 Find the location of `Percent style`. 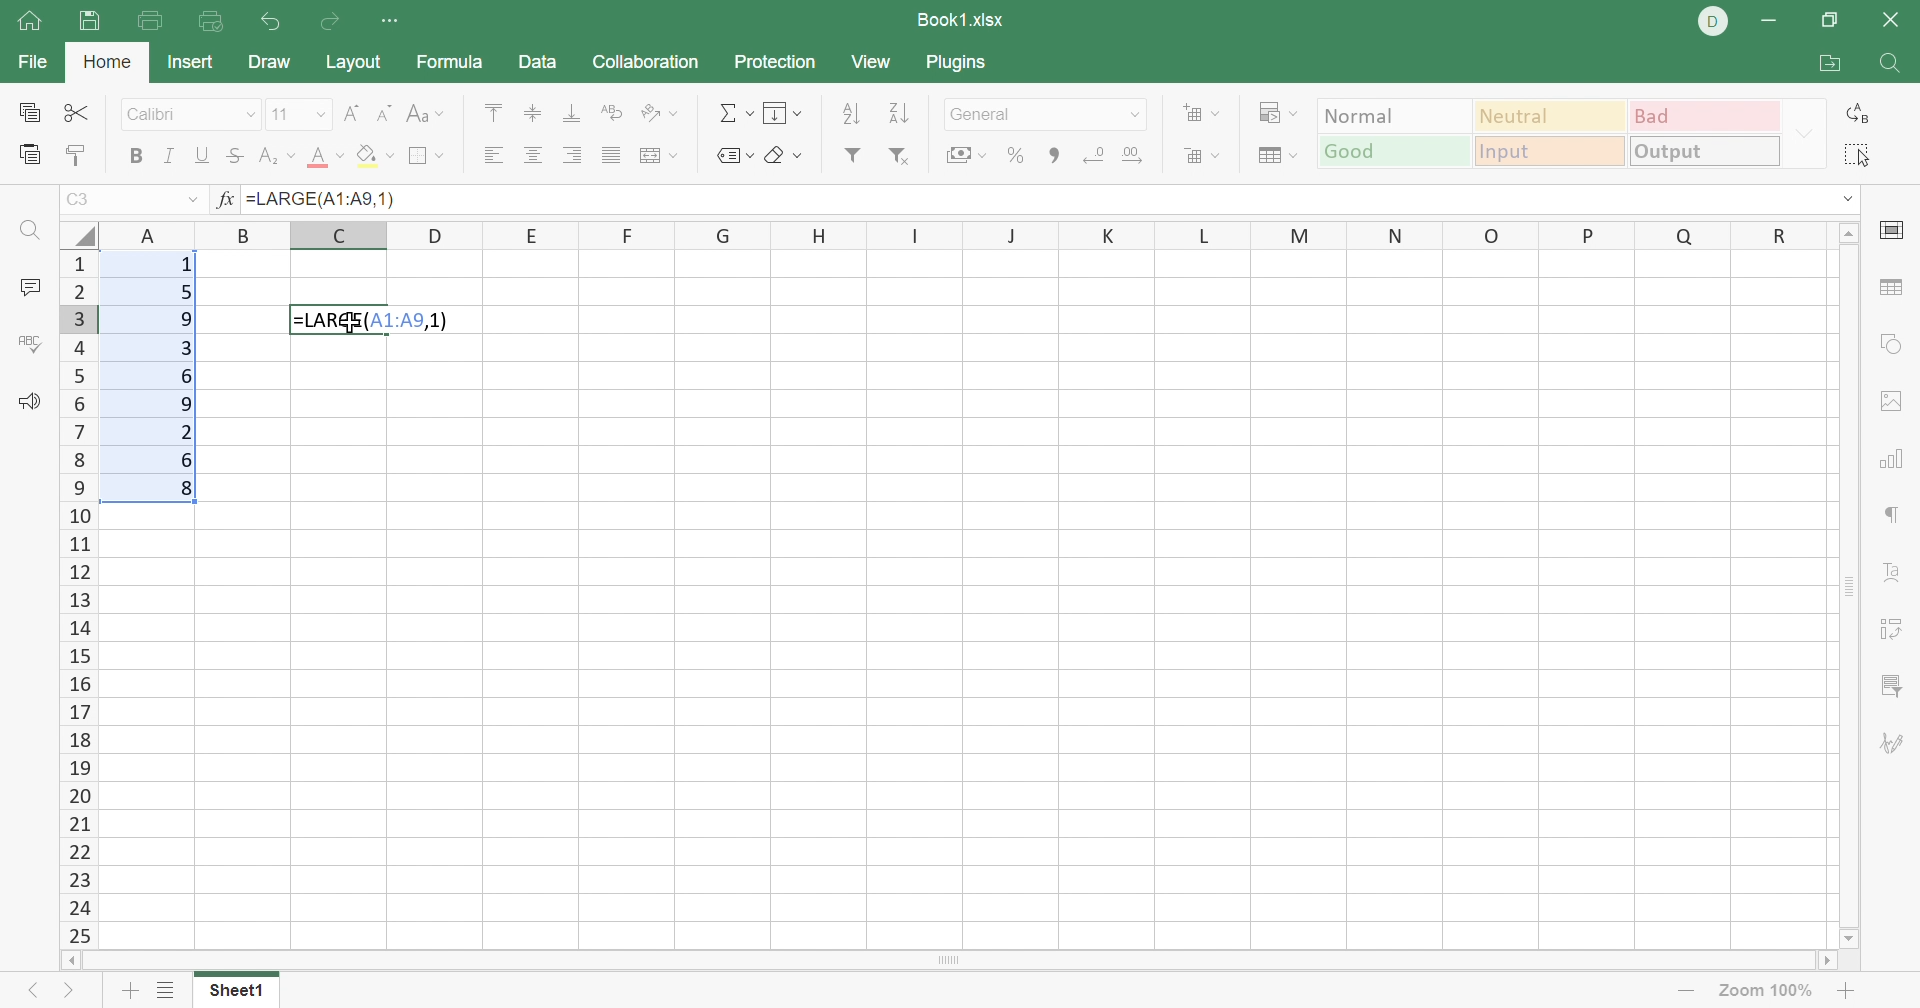

Percent style is located at coordinates (1013, 155).